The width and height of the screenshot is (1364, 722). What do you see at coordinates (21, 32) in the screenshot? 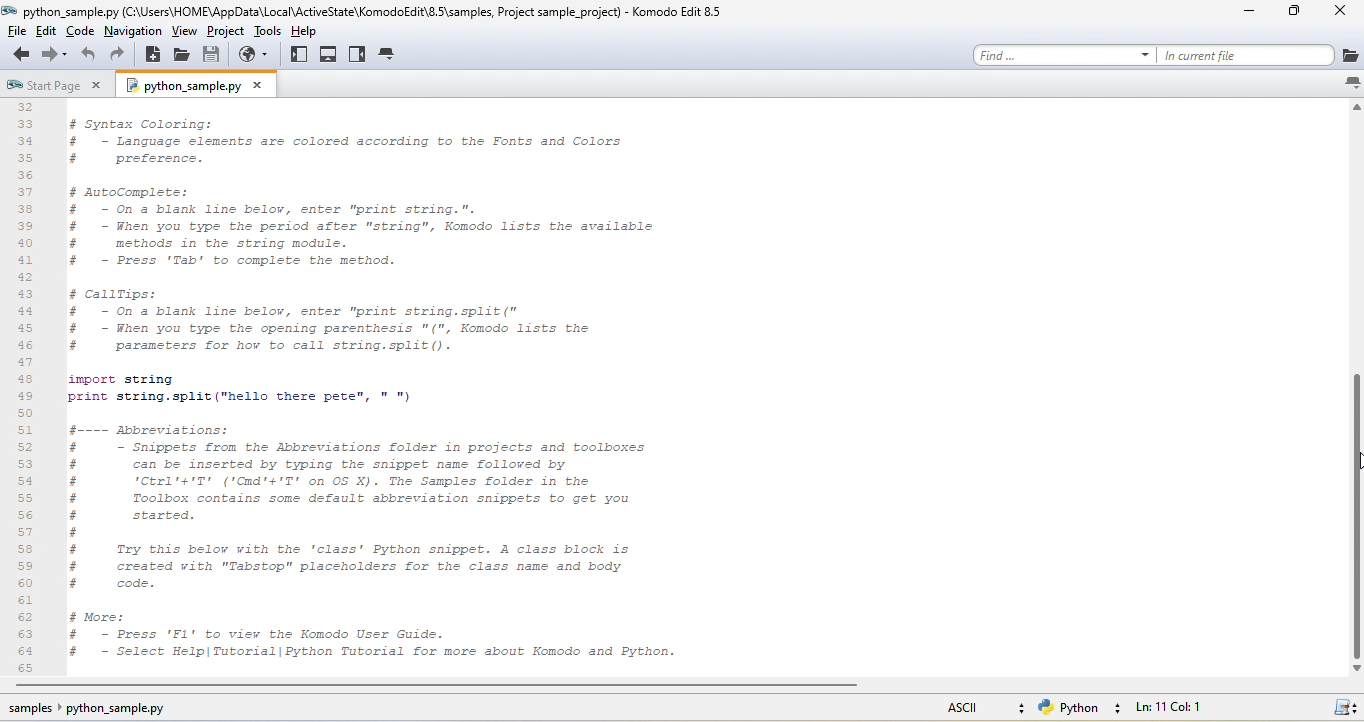
I see `file` at bounding box center [21, 32].